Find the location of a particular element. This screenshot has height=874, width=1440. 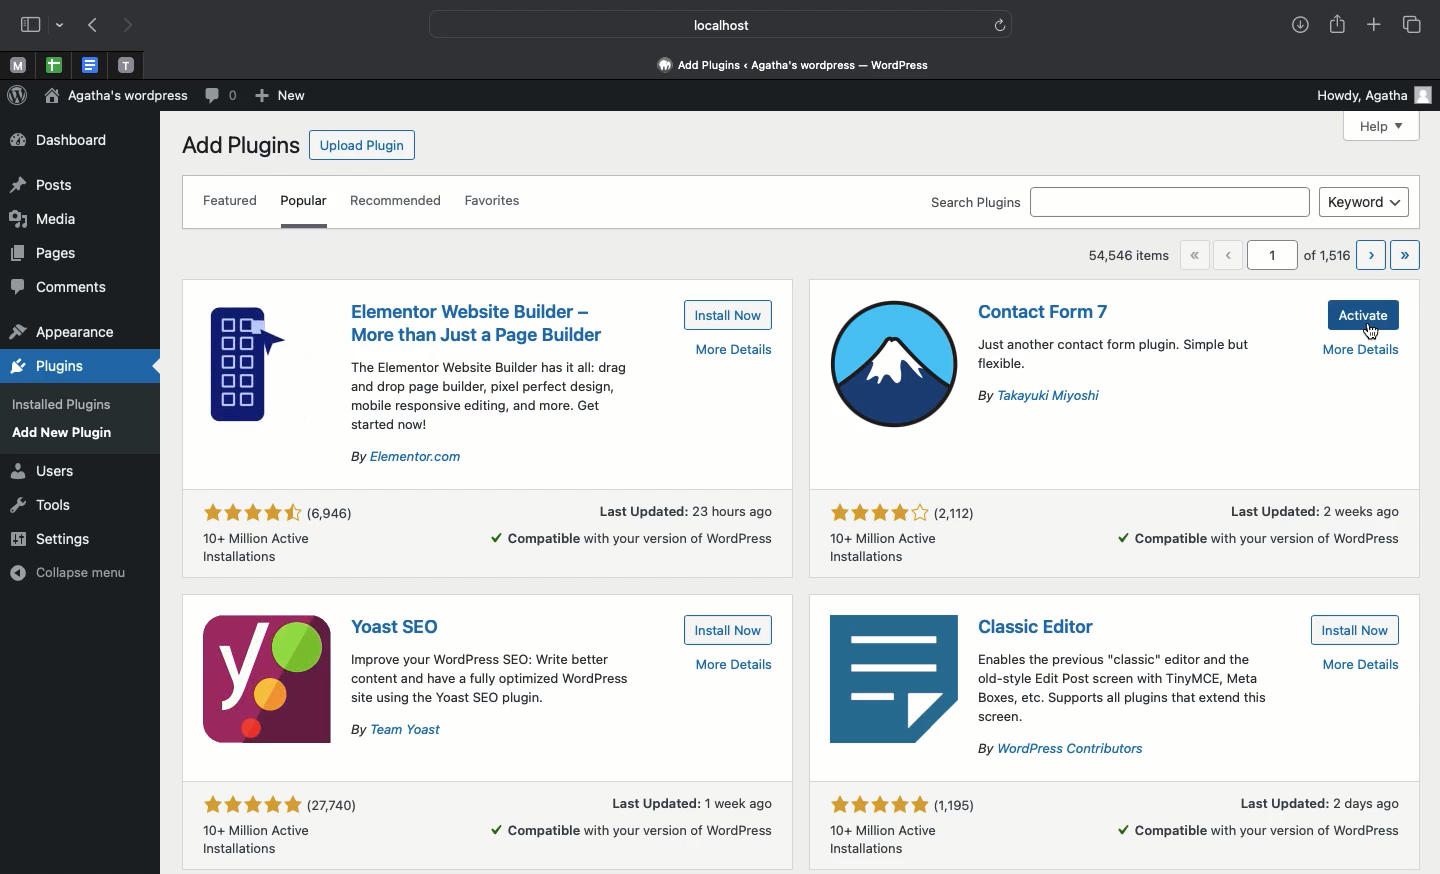

Yoast SEO is located at coordinates (396, 627).